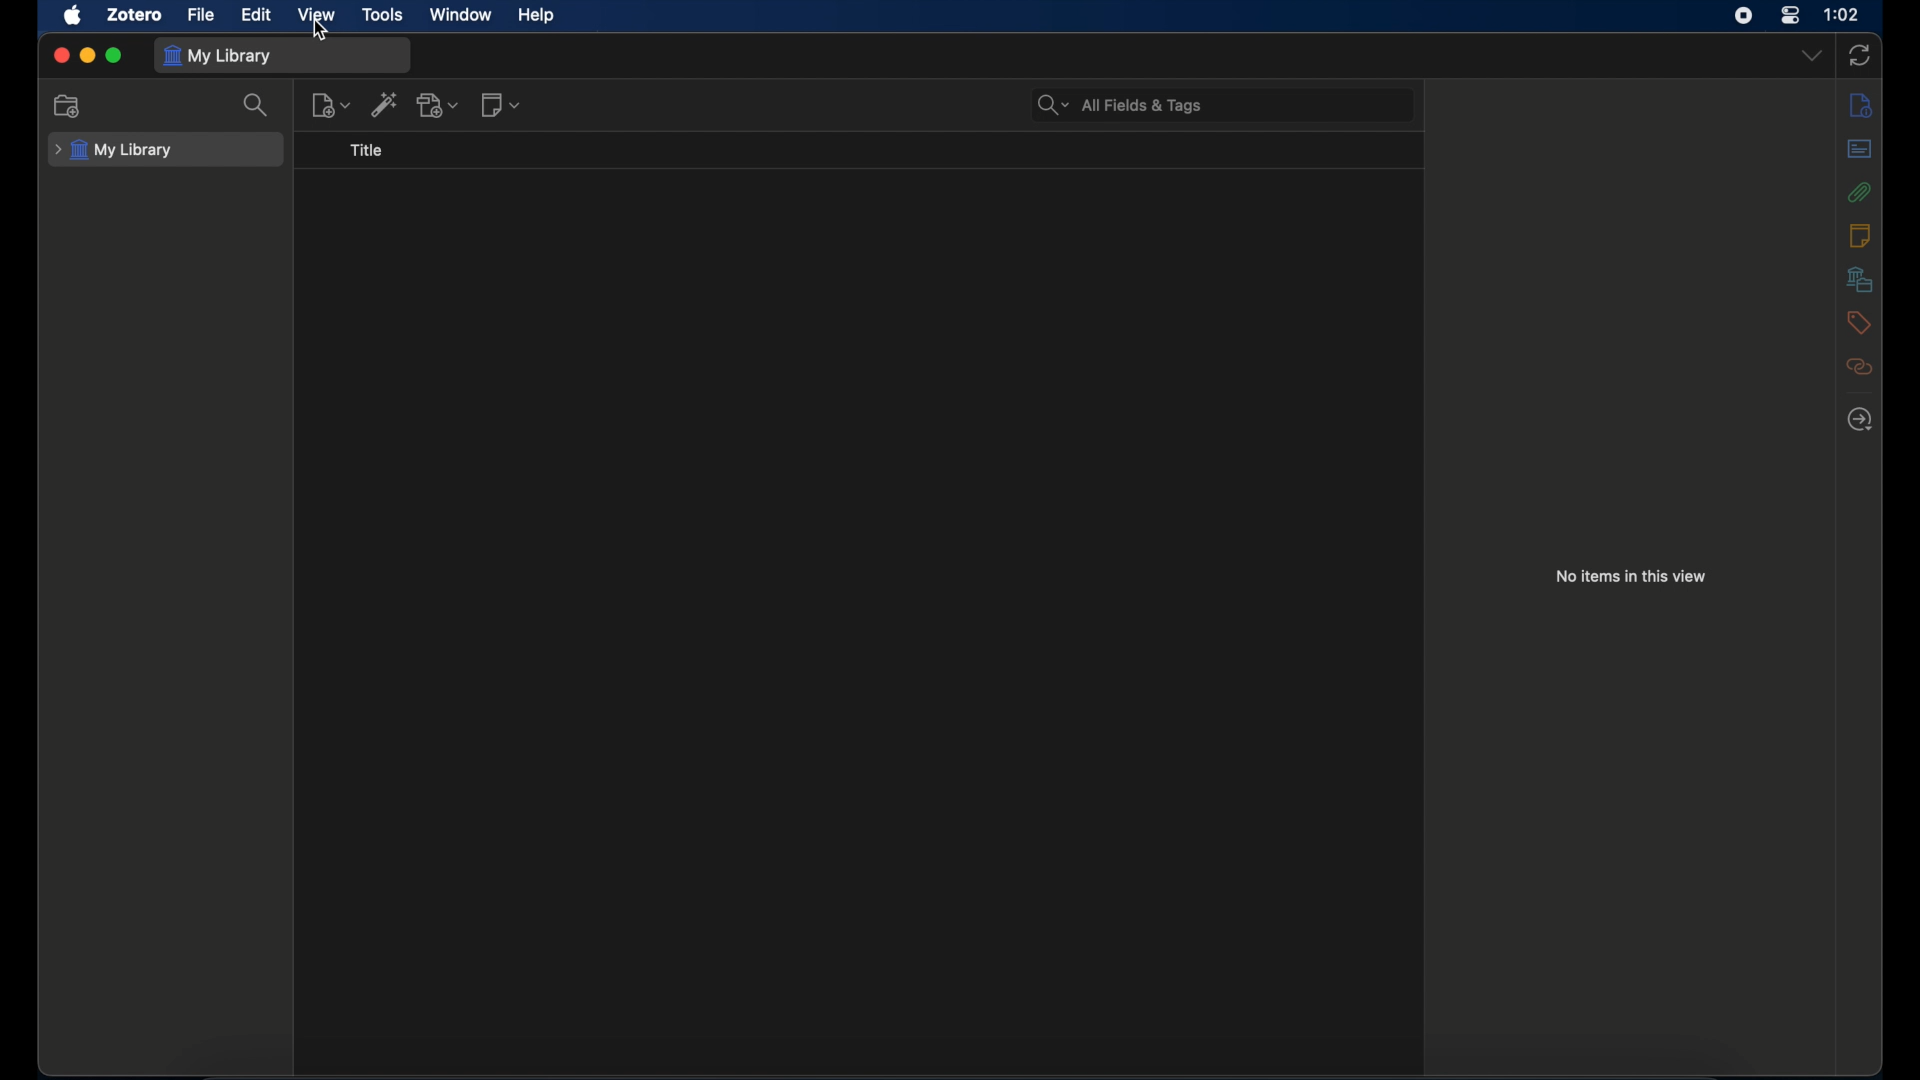 This screenshot has height=1080, width=1920. What do you see at coordinates (1744, 16) in the screenshot?
I see `screen recorder` at bounding box center [1744, 16].